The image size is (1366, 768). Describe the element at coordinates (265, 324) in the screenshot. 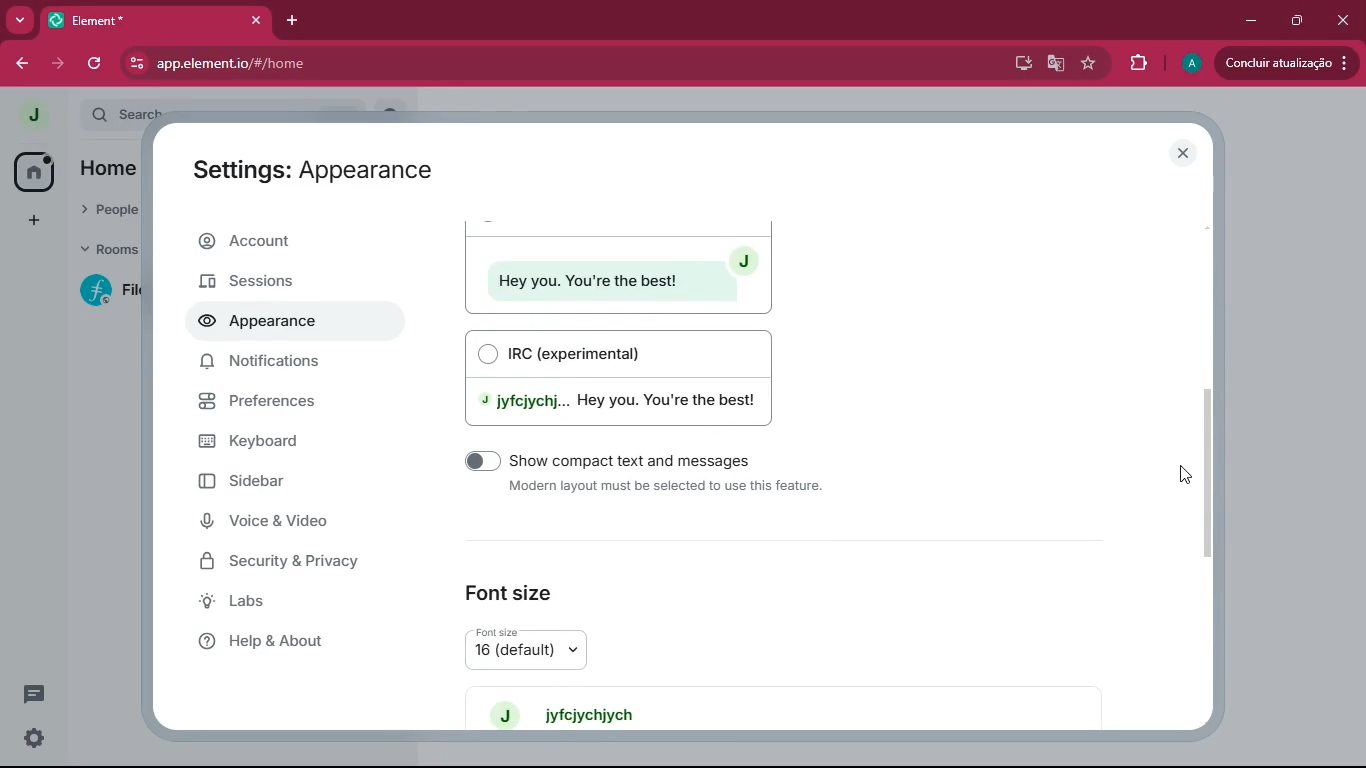

I see `appearance` at that location.